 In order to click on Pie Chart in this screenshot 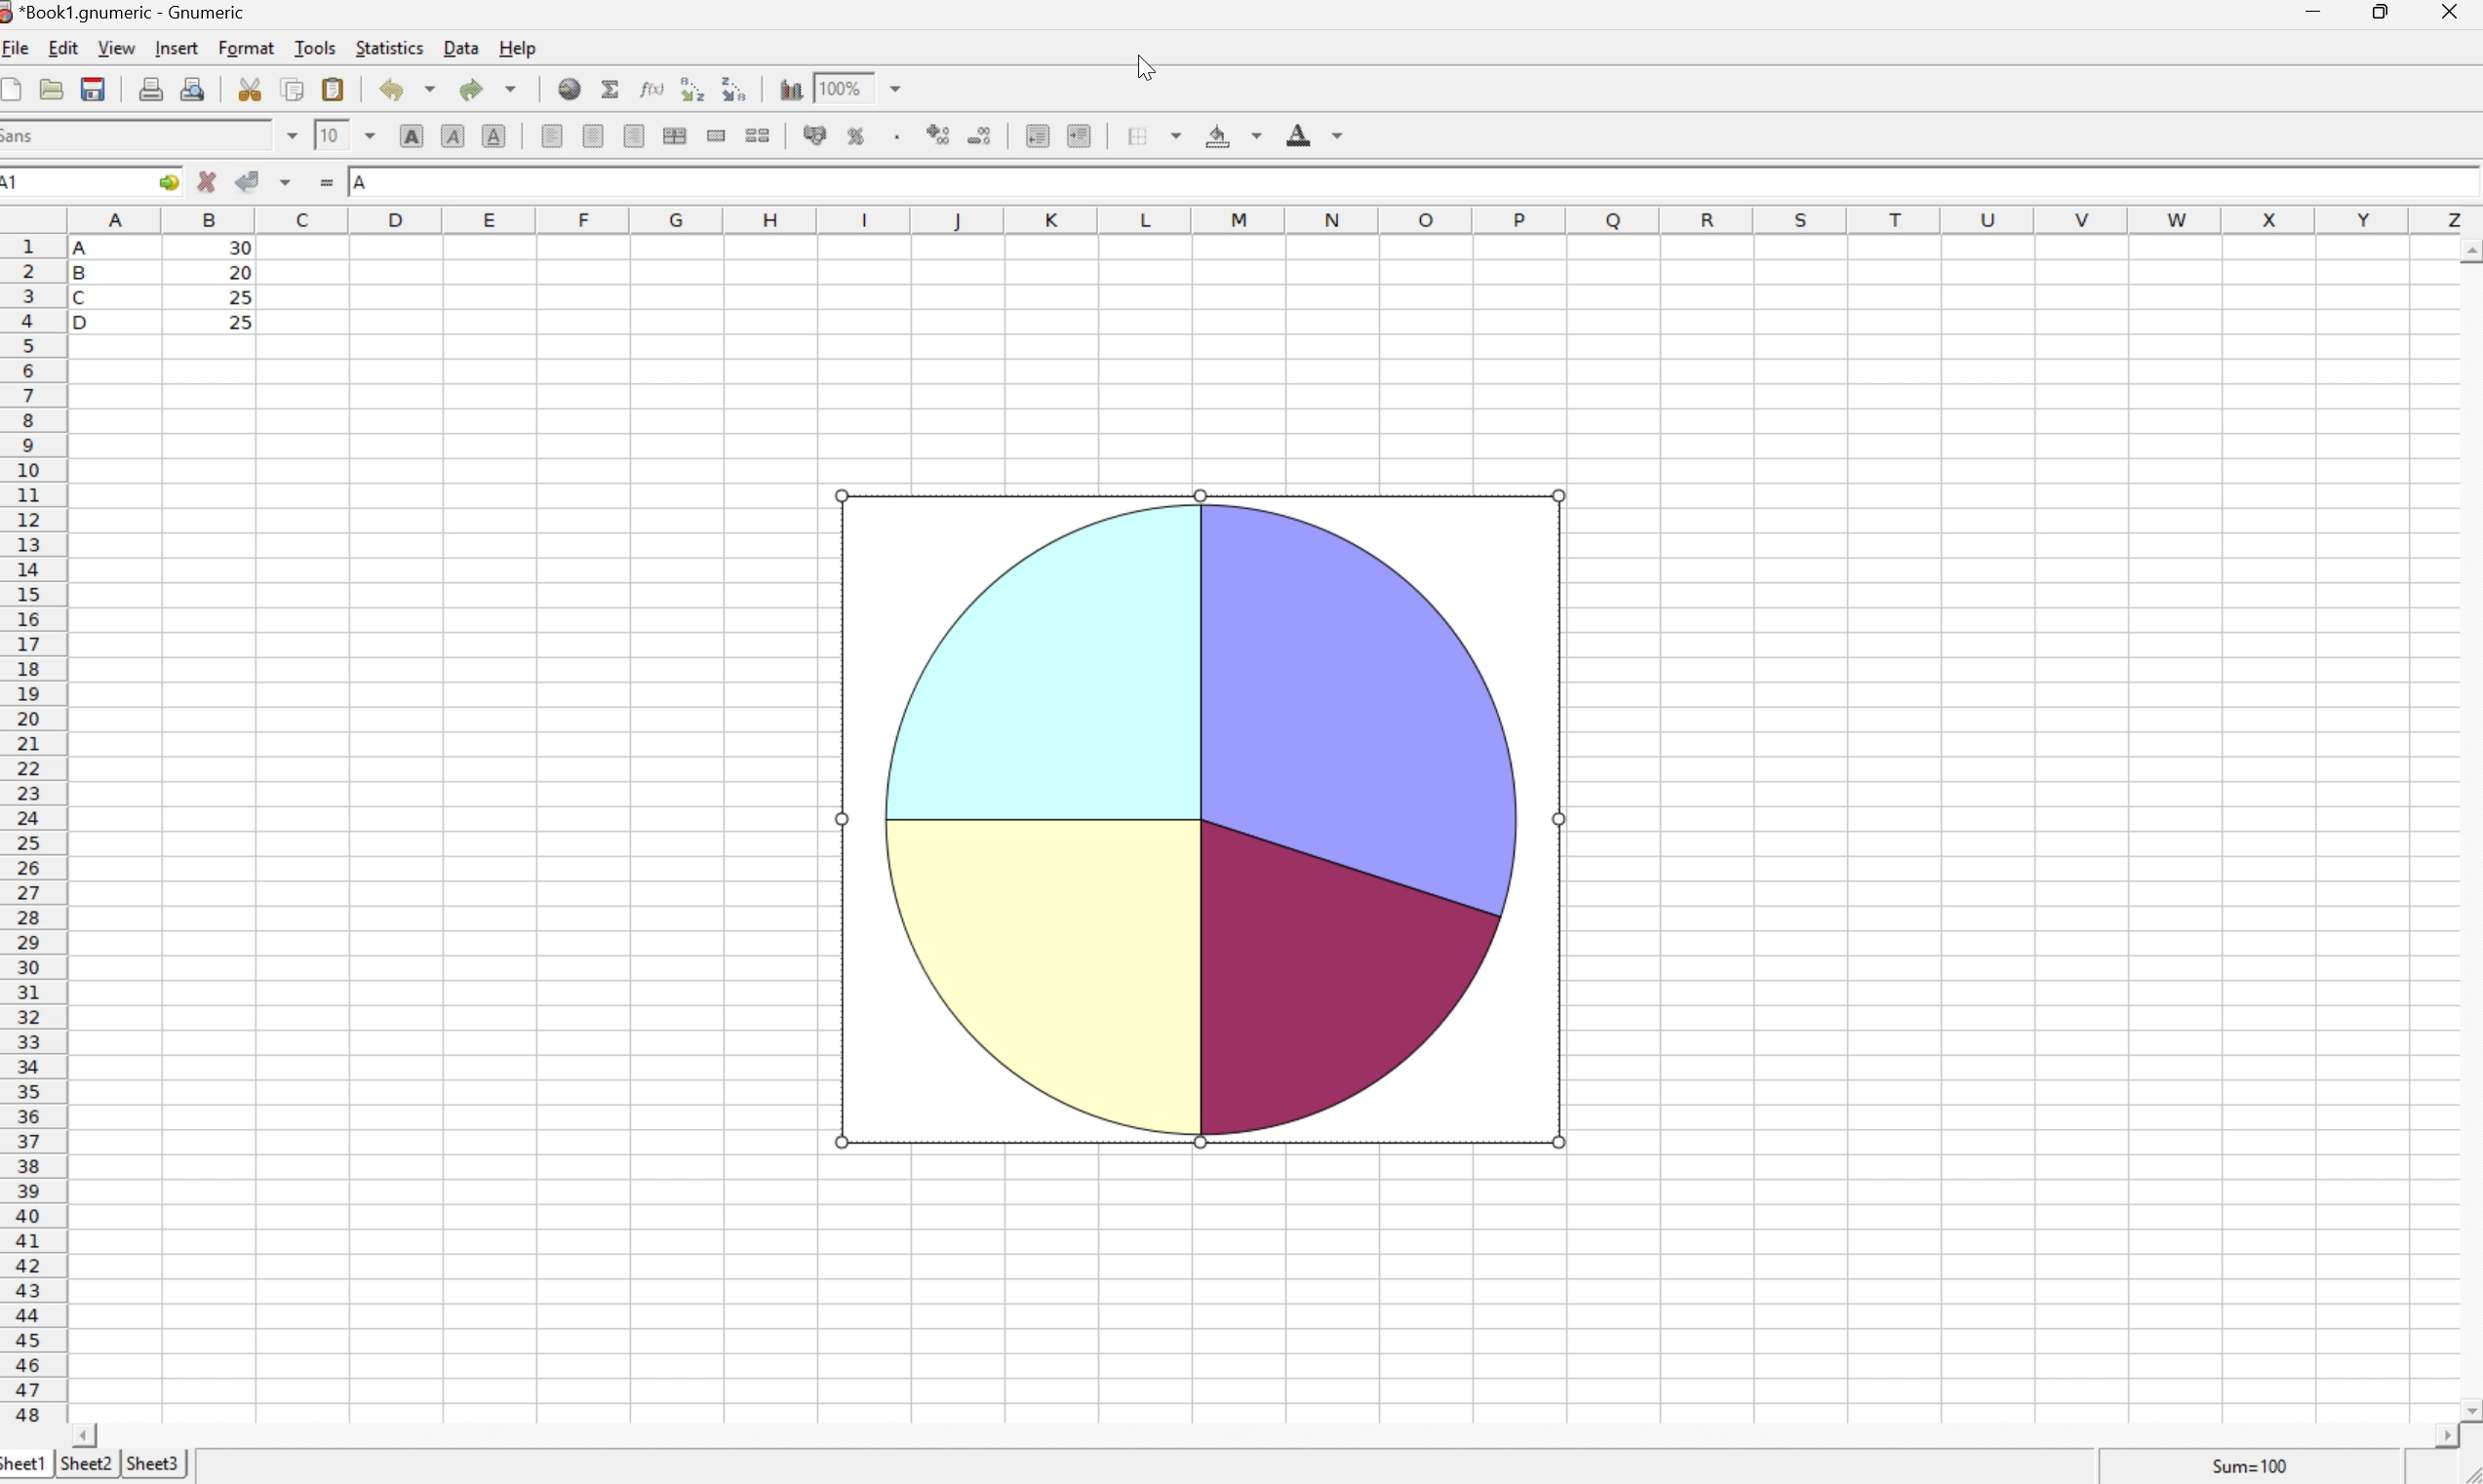, I will do `click(1200, 819)`.